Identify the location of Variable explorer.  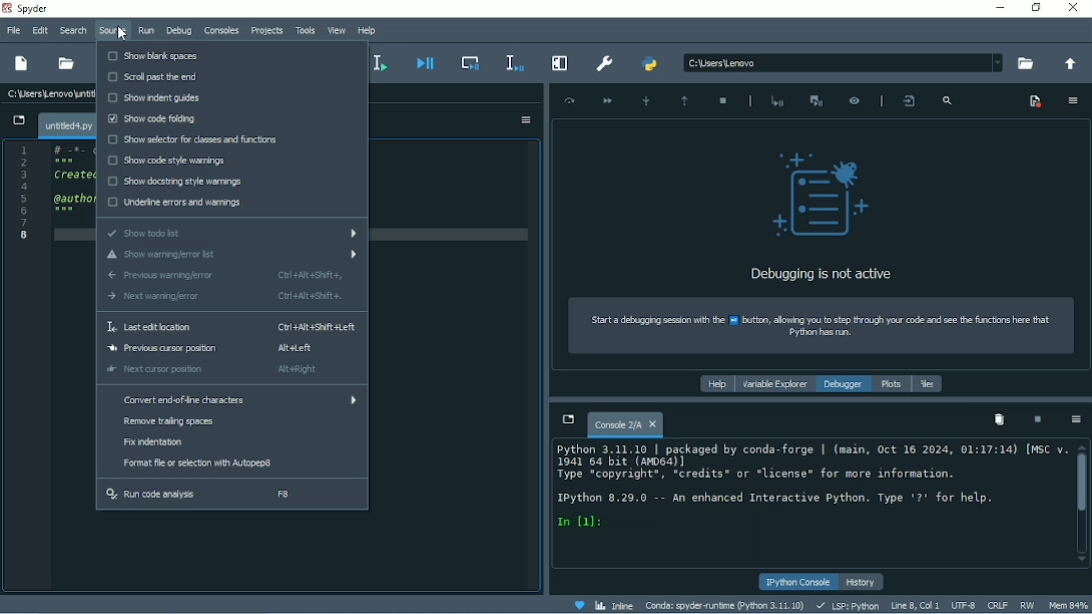
(773, 385).